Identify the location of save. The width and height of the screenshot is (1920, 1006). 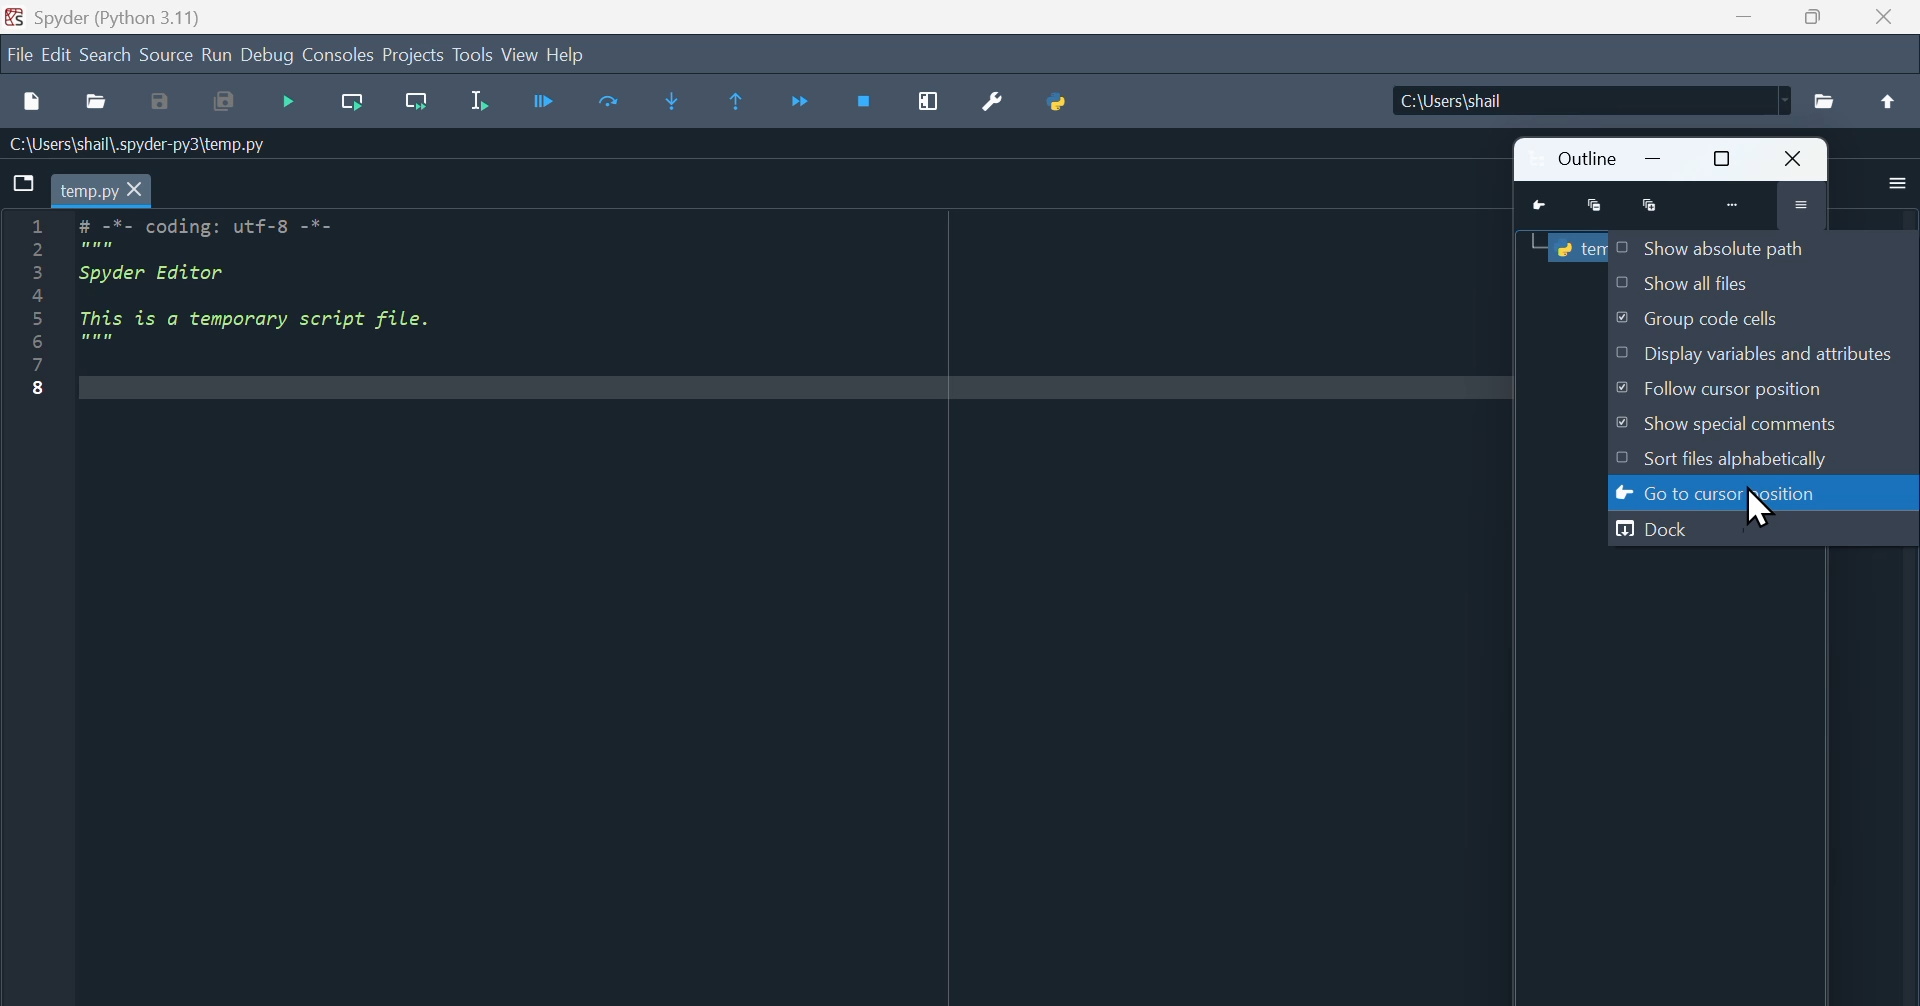
(162, 101).